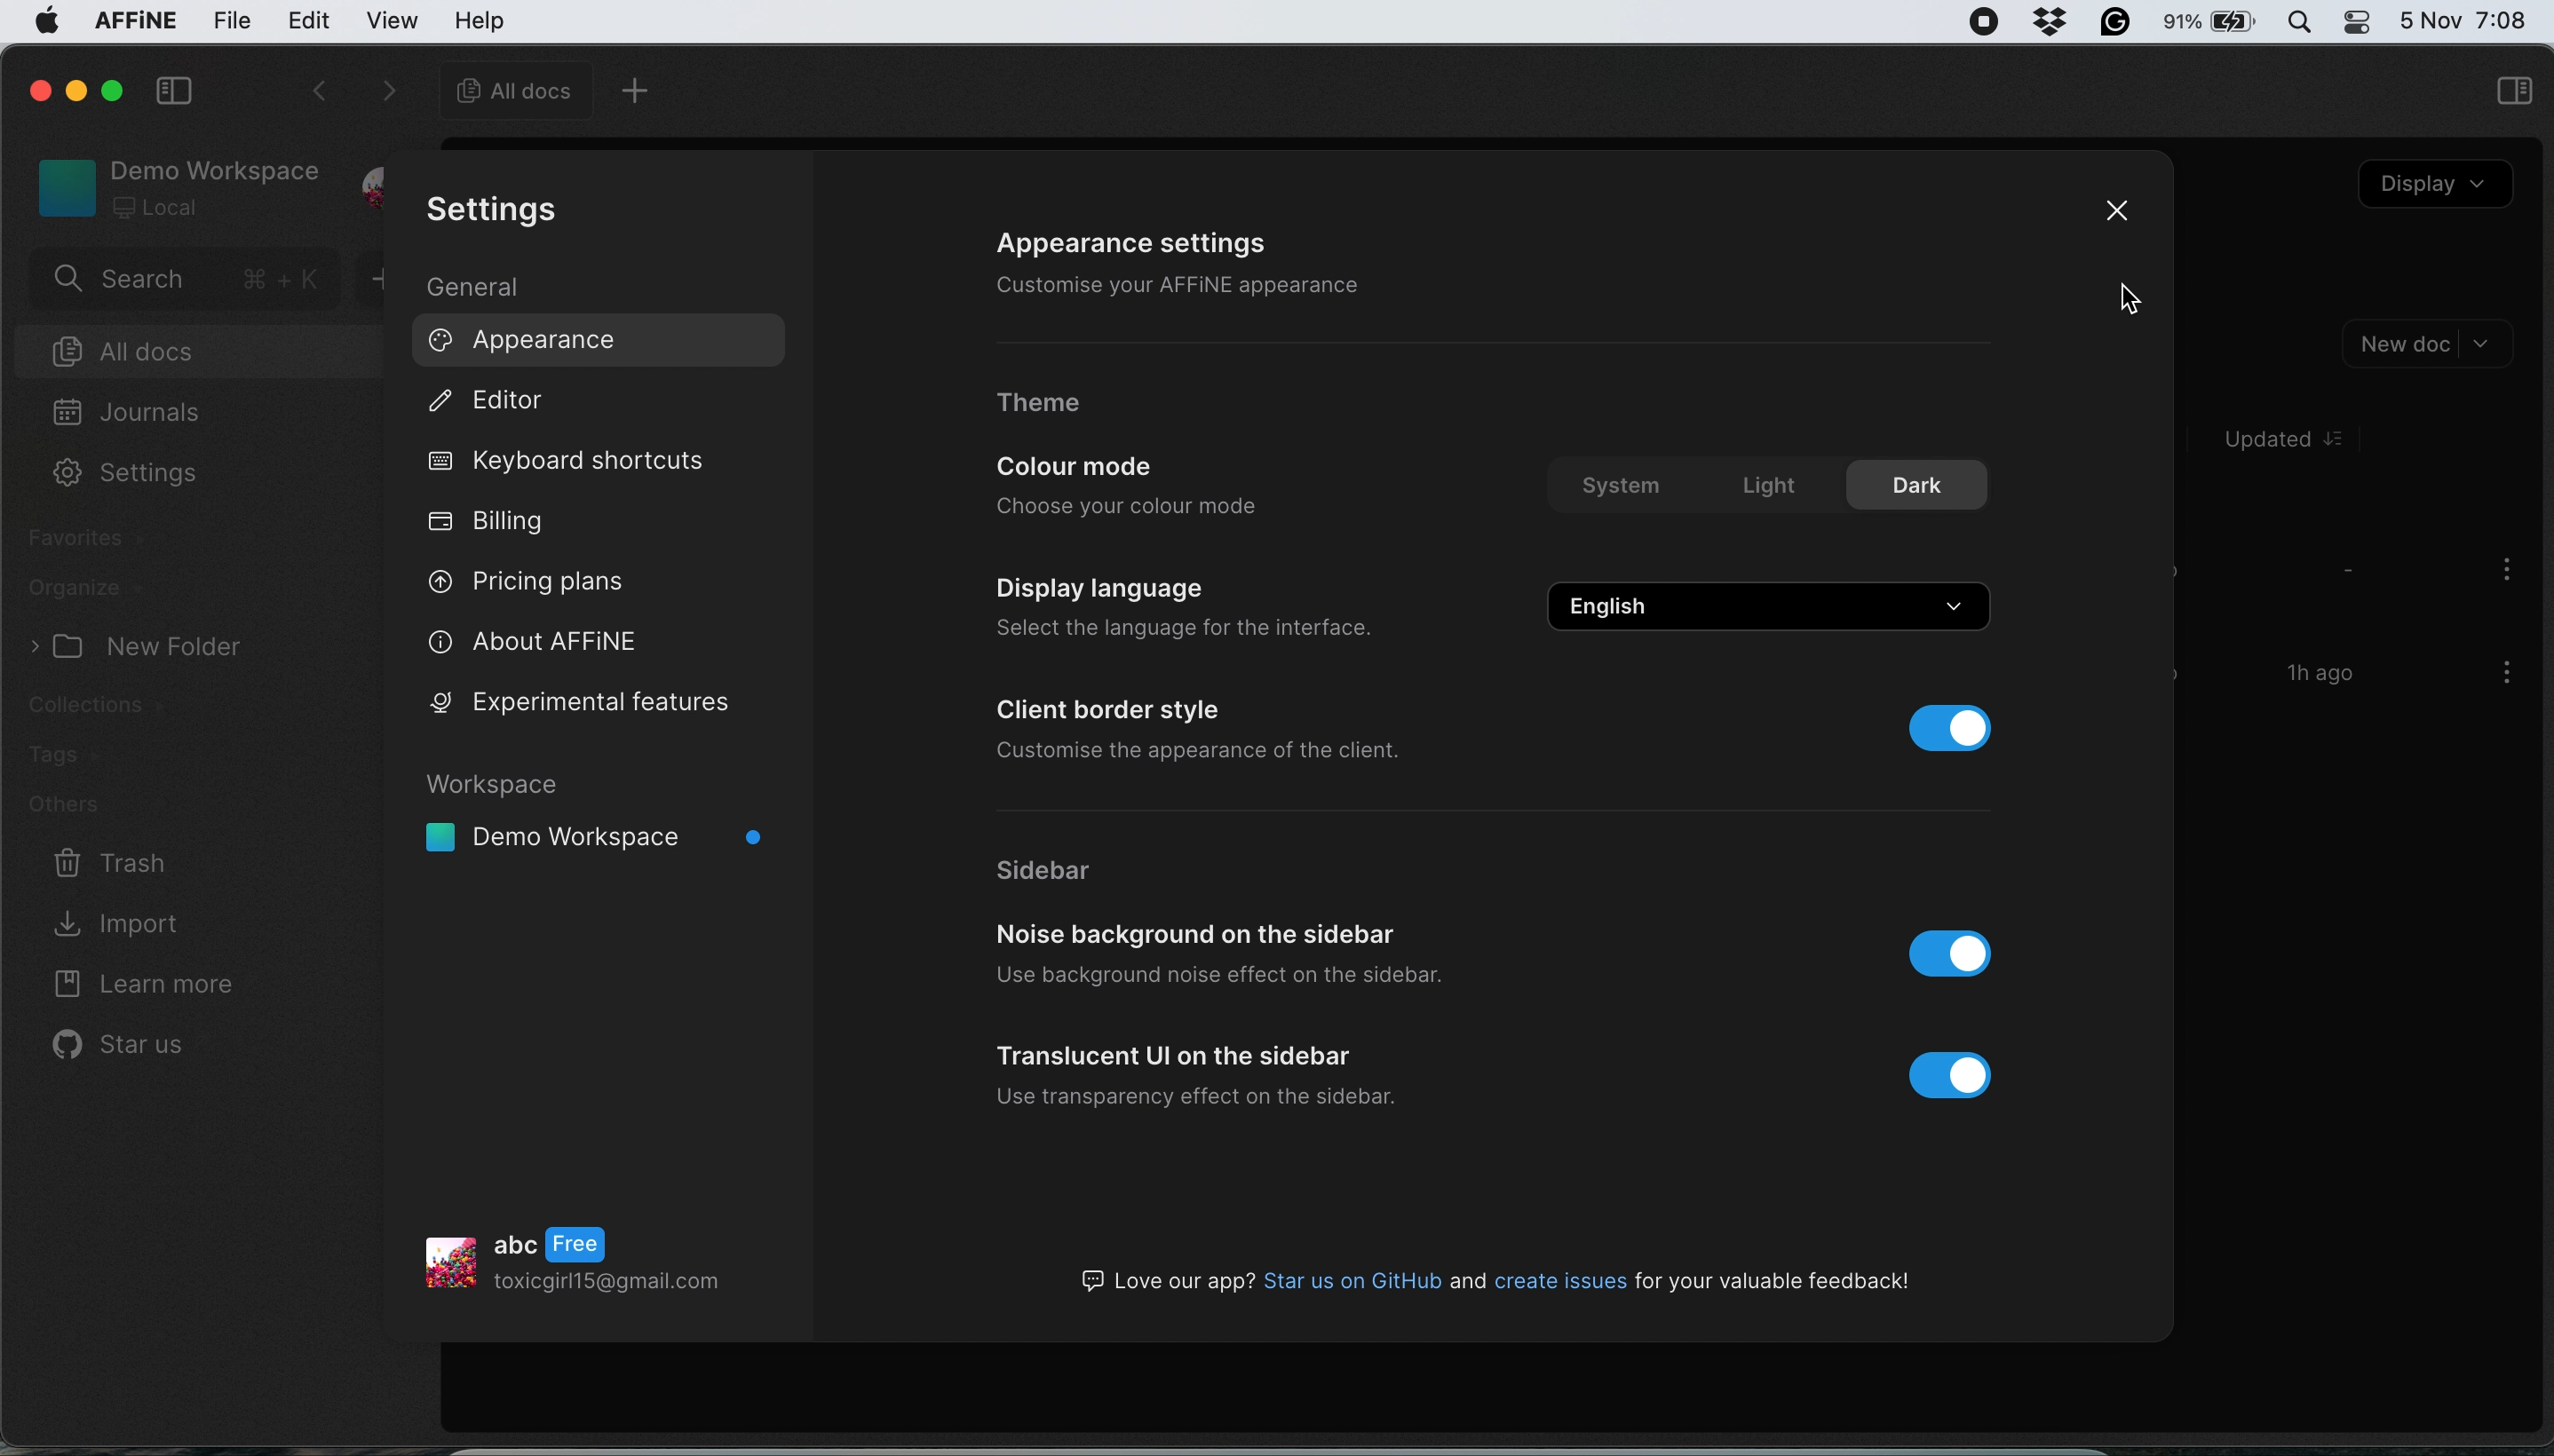  I want to click on 1h ago, so click(2316, 674).